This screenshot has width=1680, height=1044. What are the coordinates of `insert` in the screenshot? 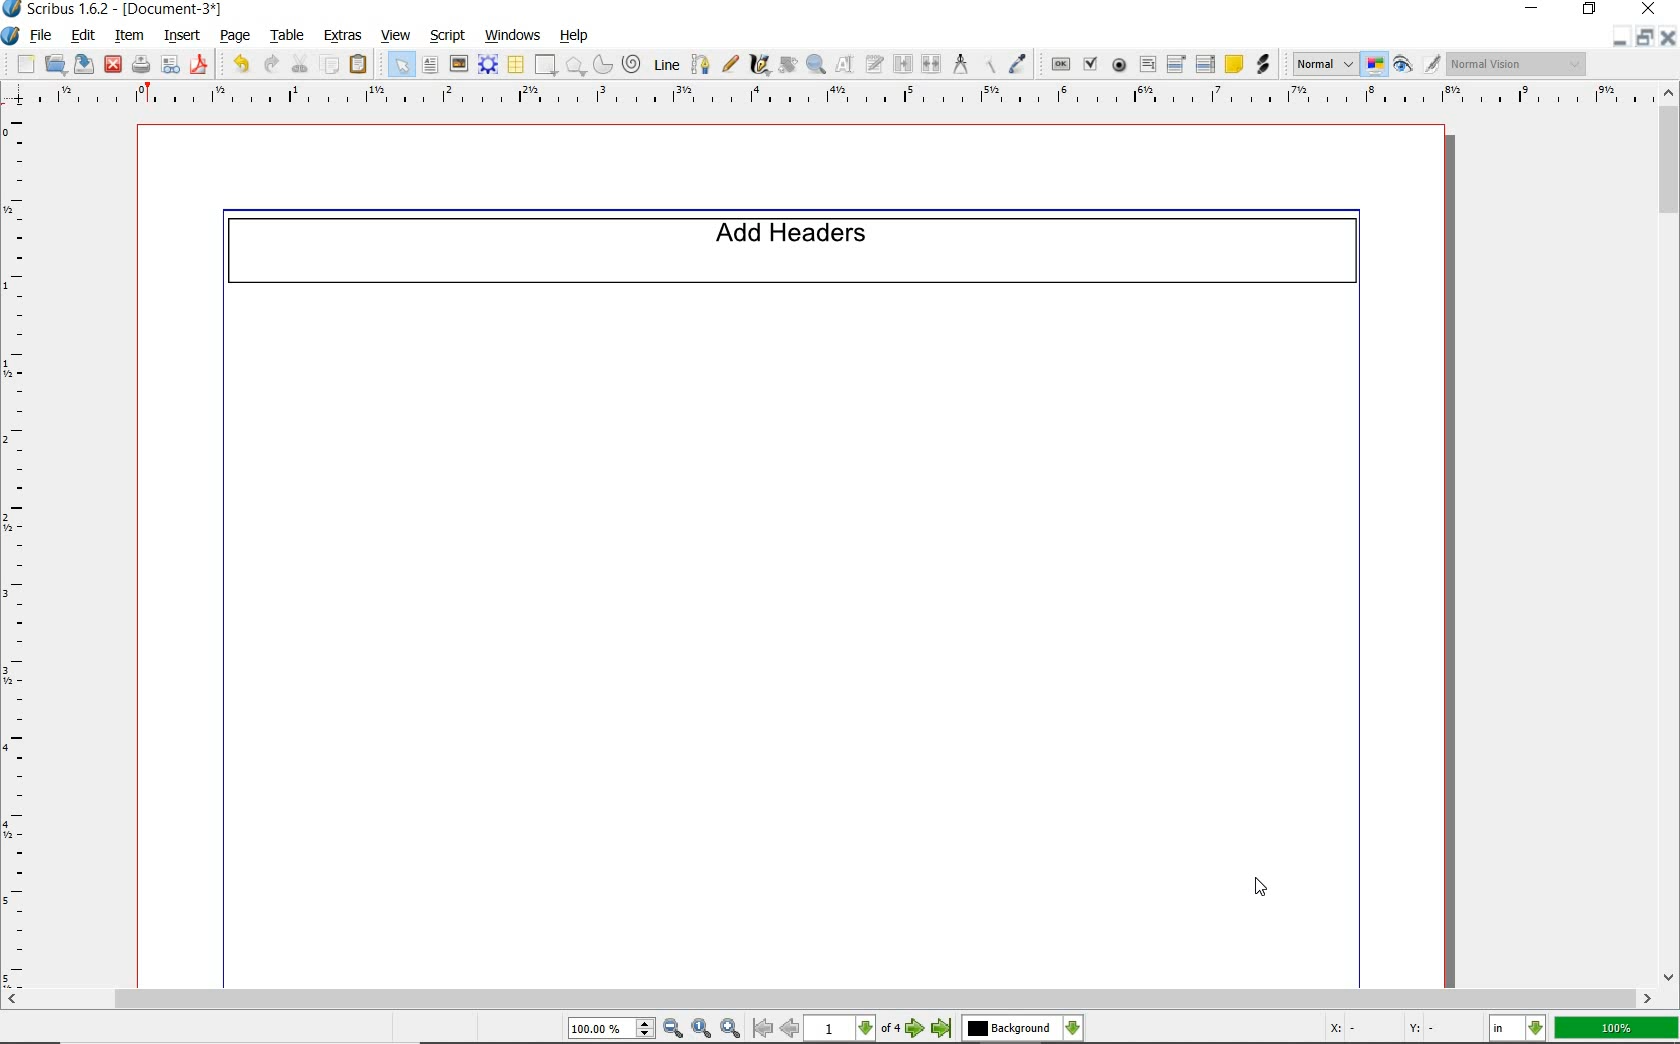 It's located at (182, 34).